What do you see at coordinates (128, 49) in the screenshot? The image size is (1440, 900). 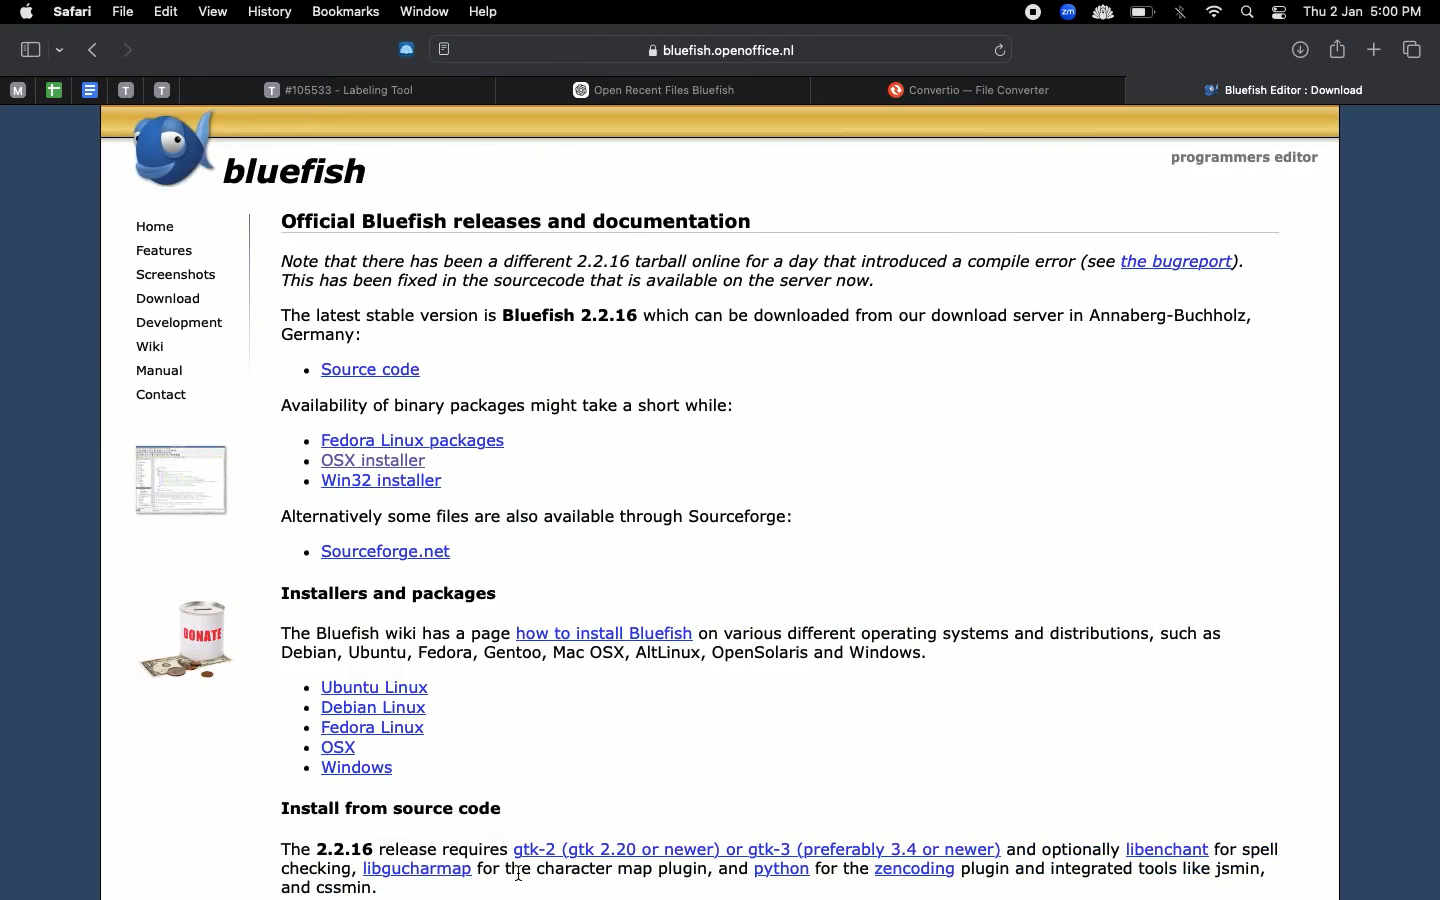 I see `forward` at bounding box center [128, 49].